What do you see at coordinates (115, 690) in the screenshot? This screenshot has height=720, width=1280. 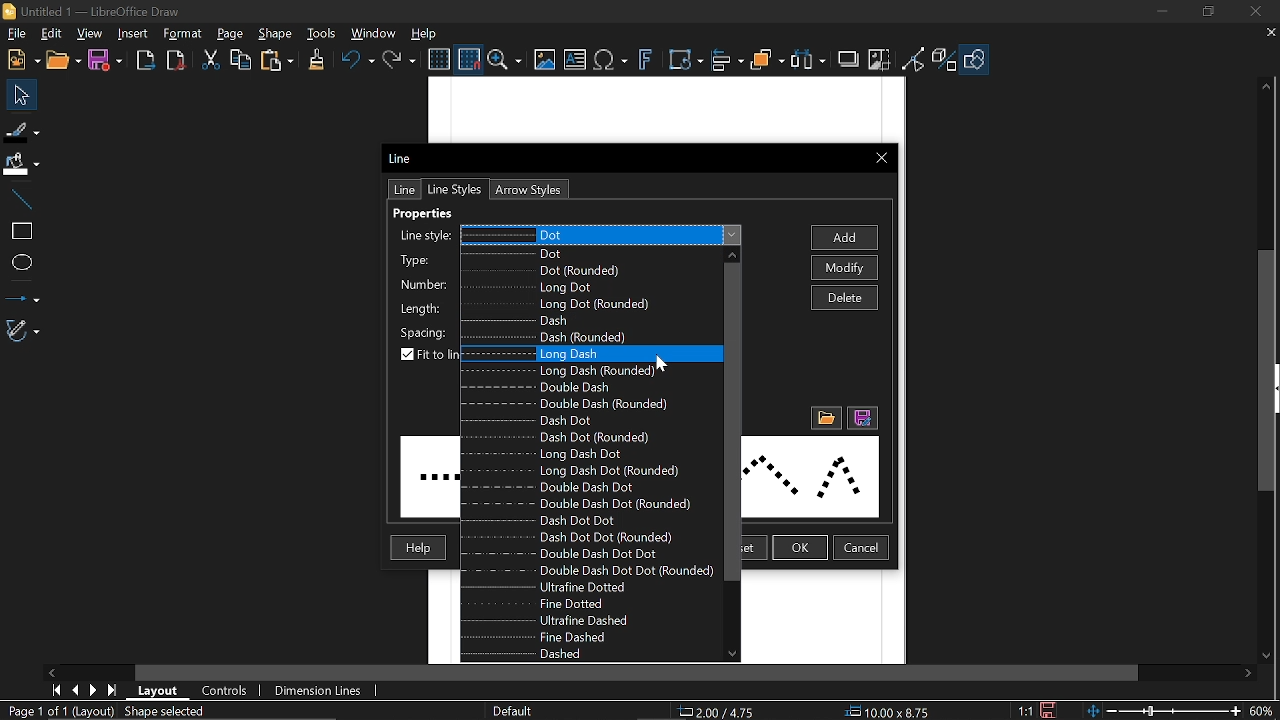 I see `Last page` at bounding box center [115, 690].